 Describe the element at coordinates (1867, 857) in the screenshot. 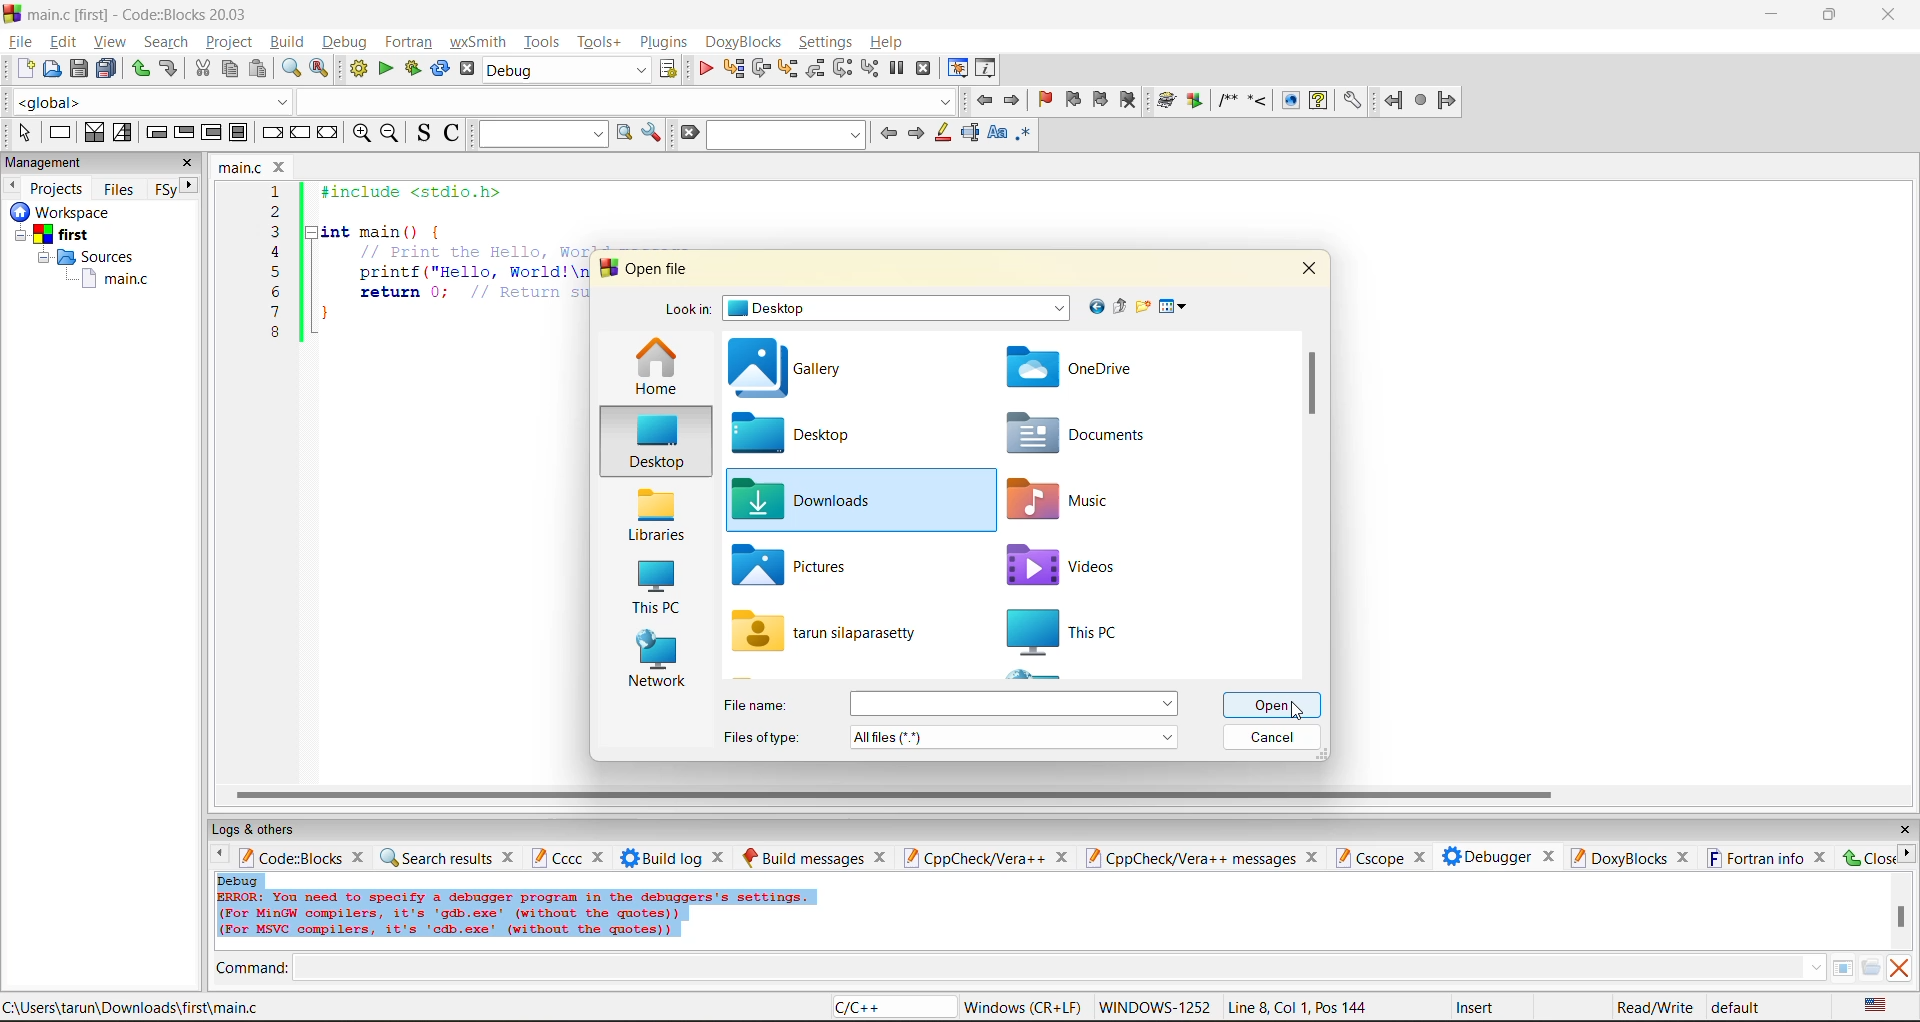

I see `close` at that location.